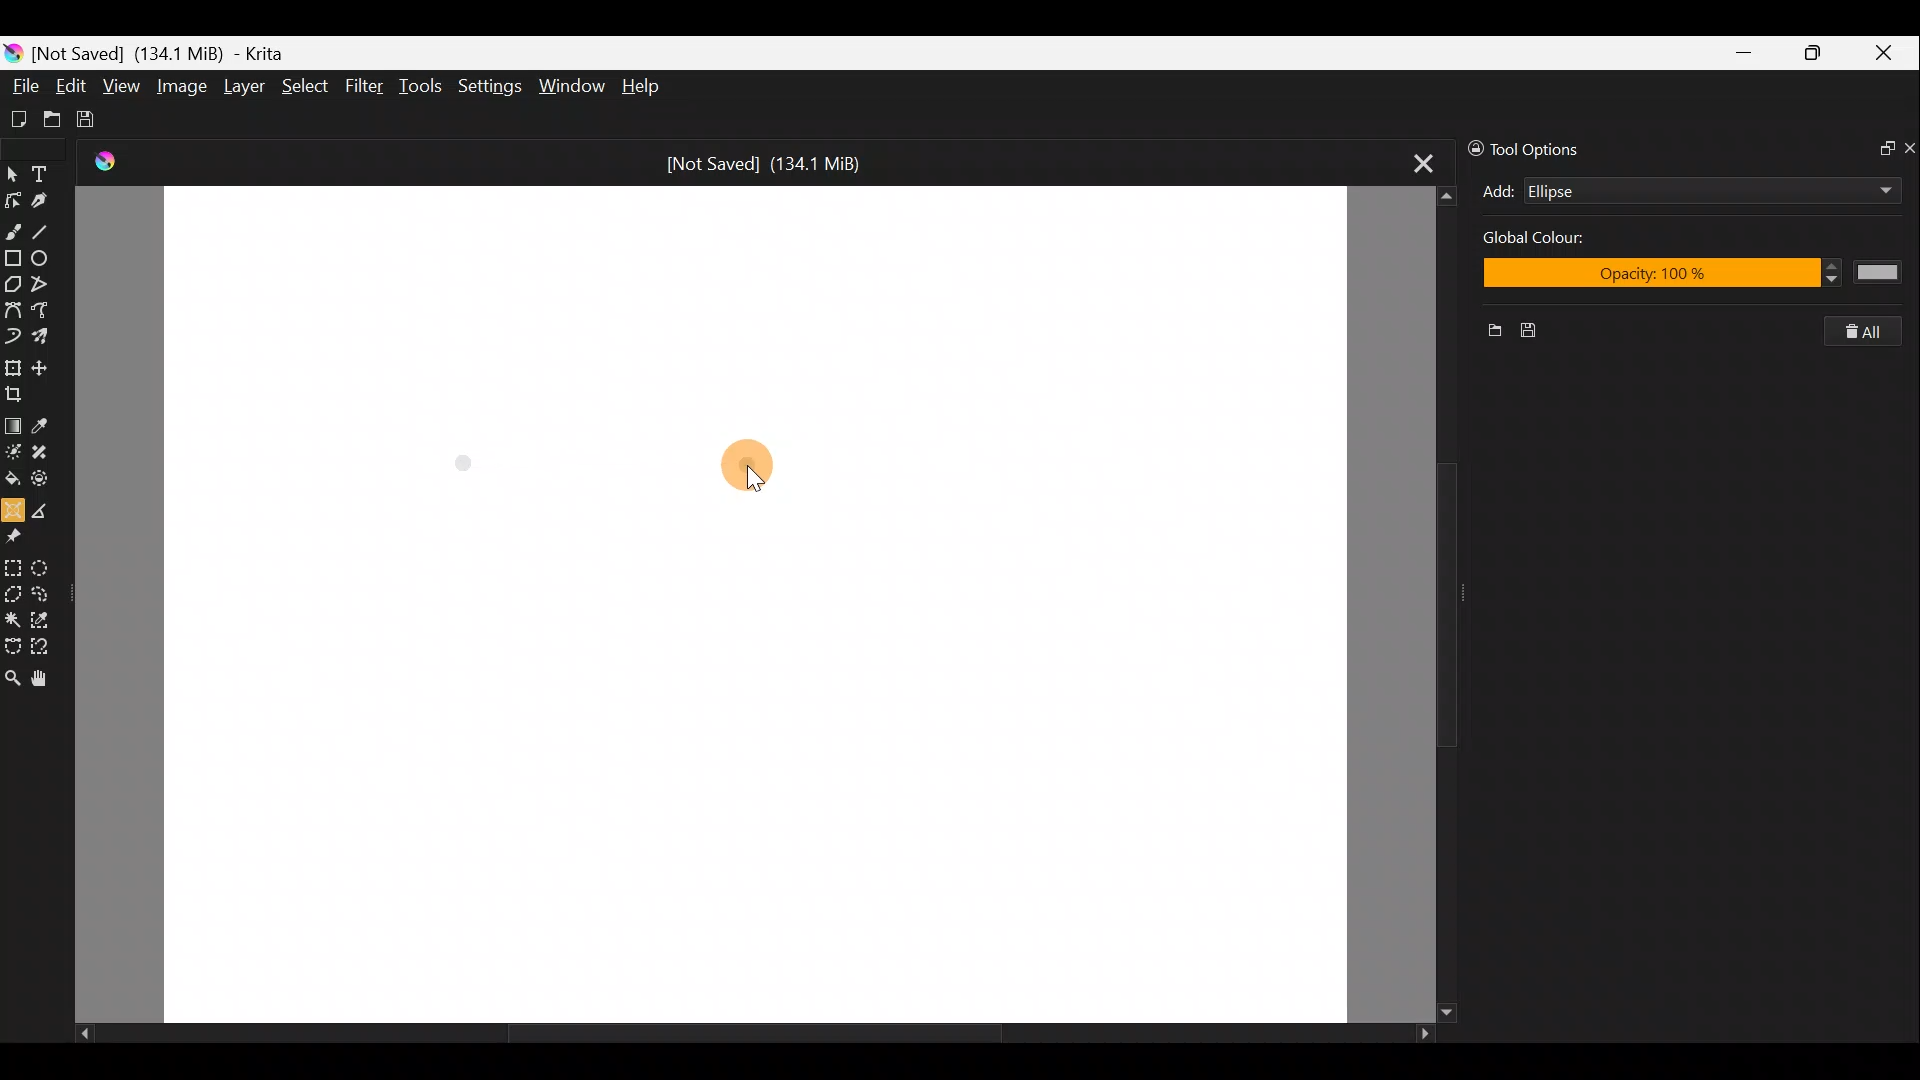 This screenshot has width=1920, height=1080. What do you see at coordinates (1412, 164) in the screenshot?
I see `Close tab` at bounding box center [1412, 164].